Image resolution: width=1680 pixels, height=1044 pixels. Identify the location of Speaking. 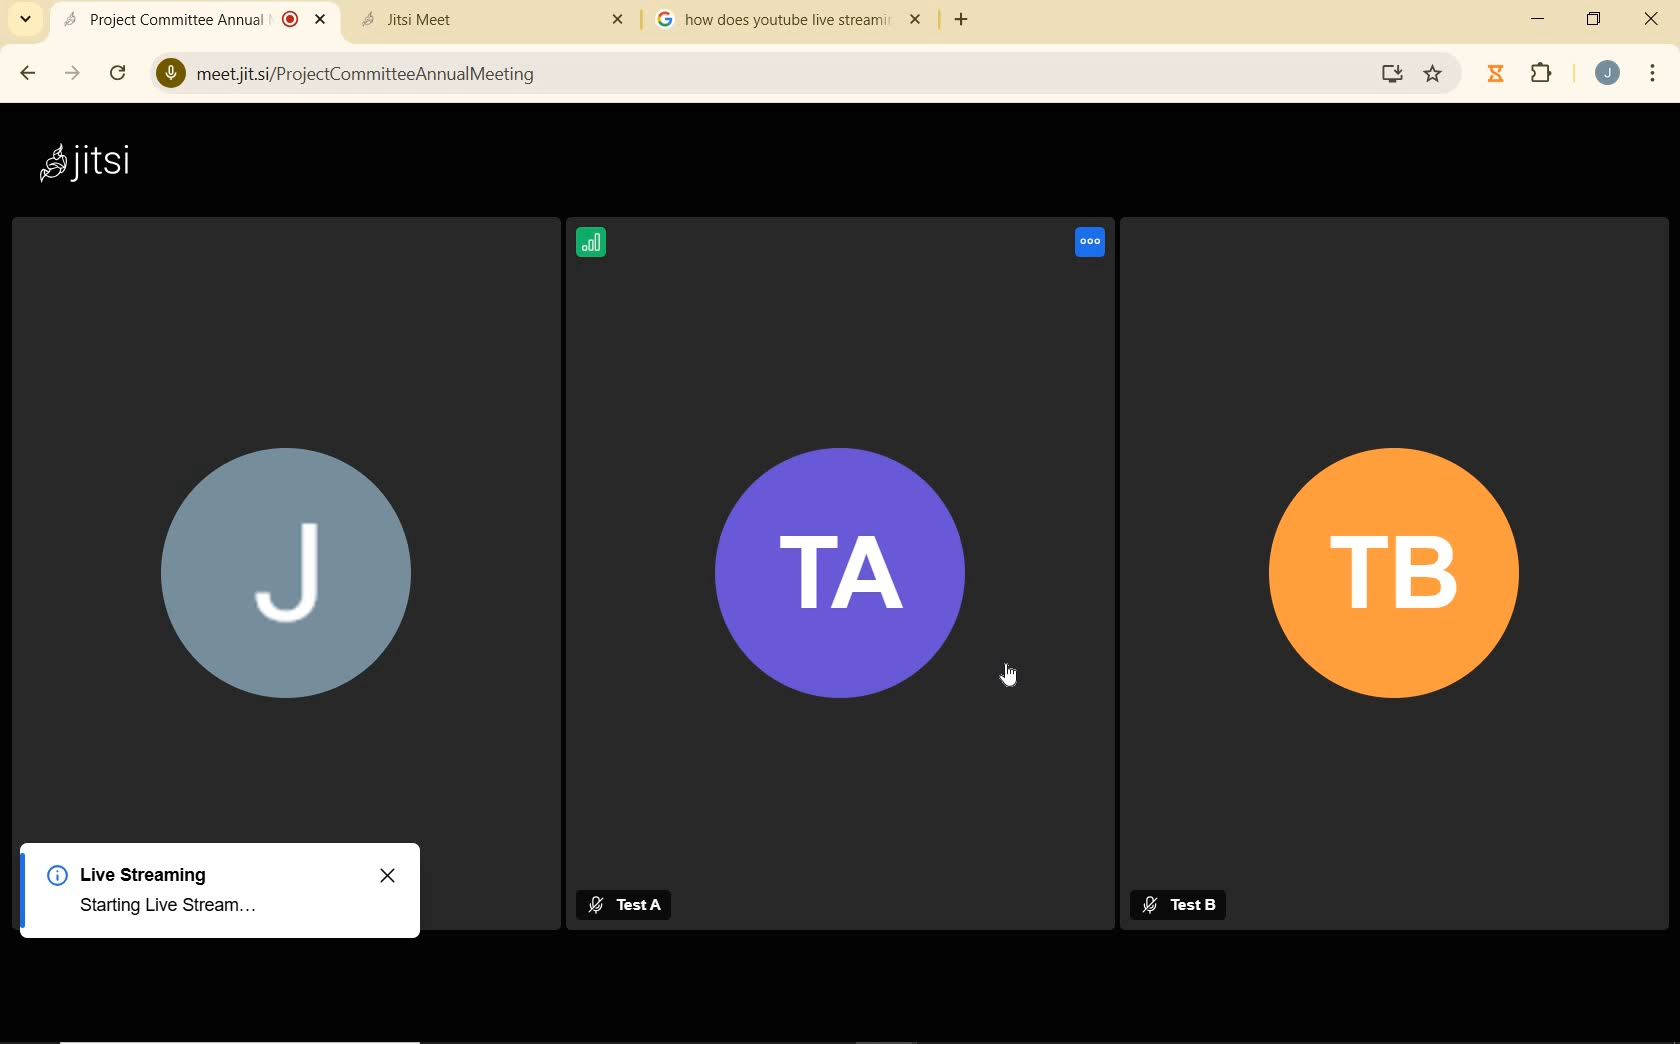
(1092, 240).